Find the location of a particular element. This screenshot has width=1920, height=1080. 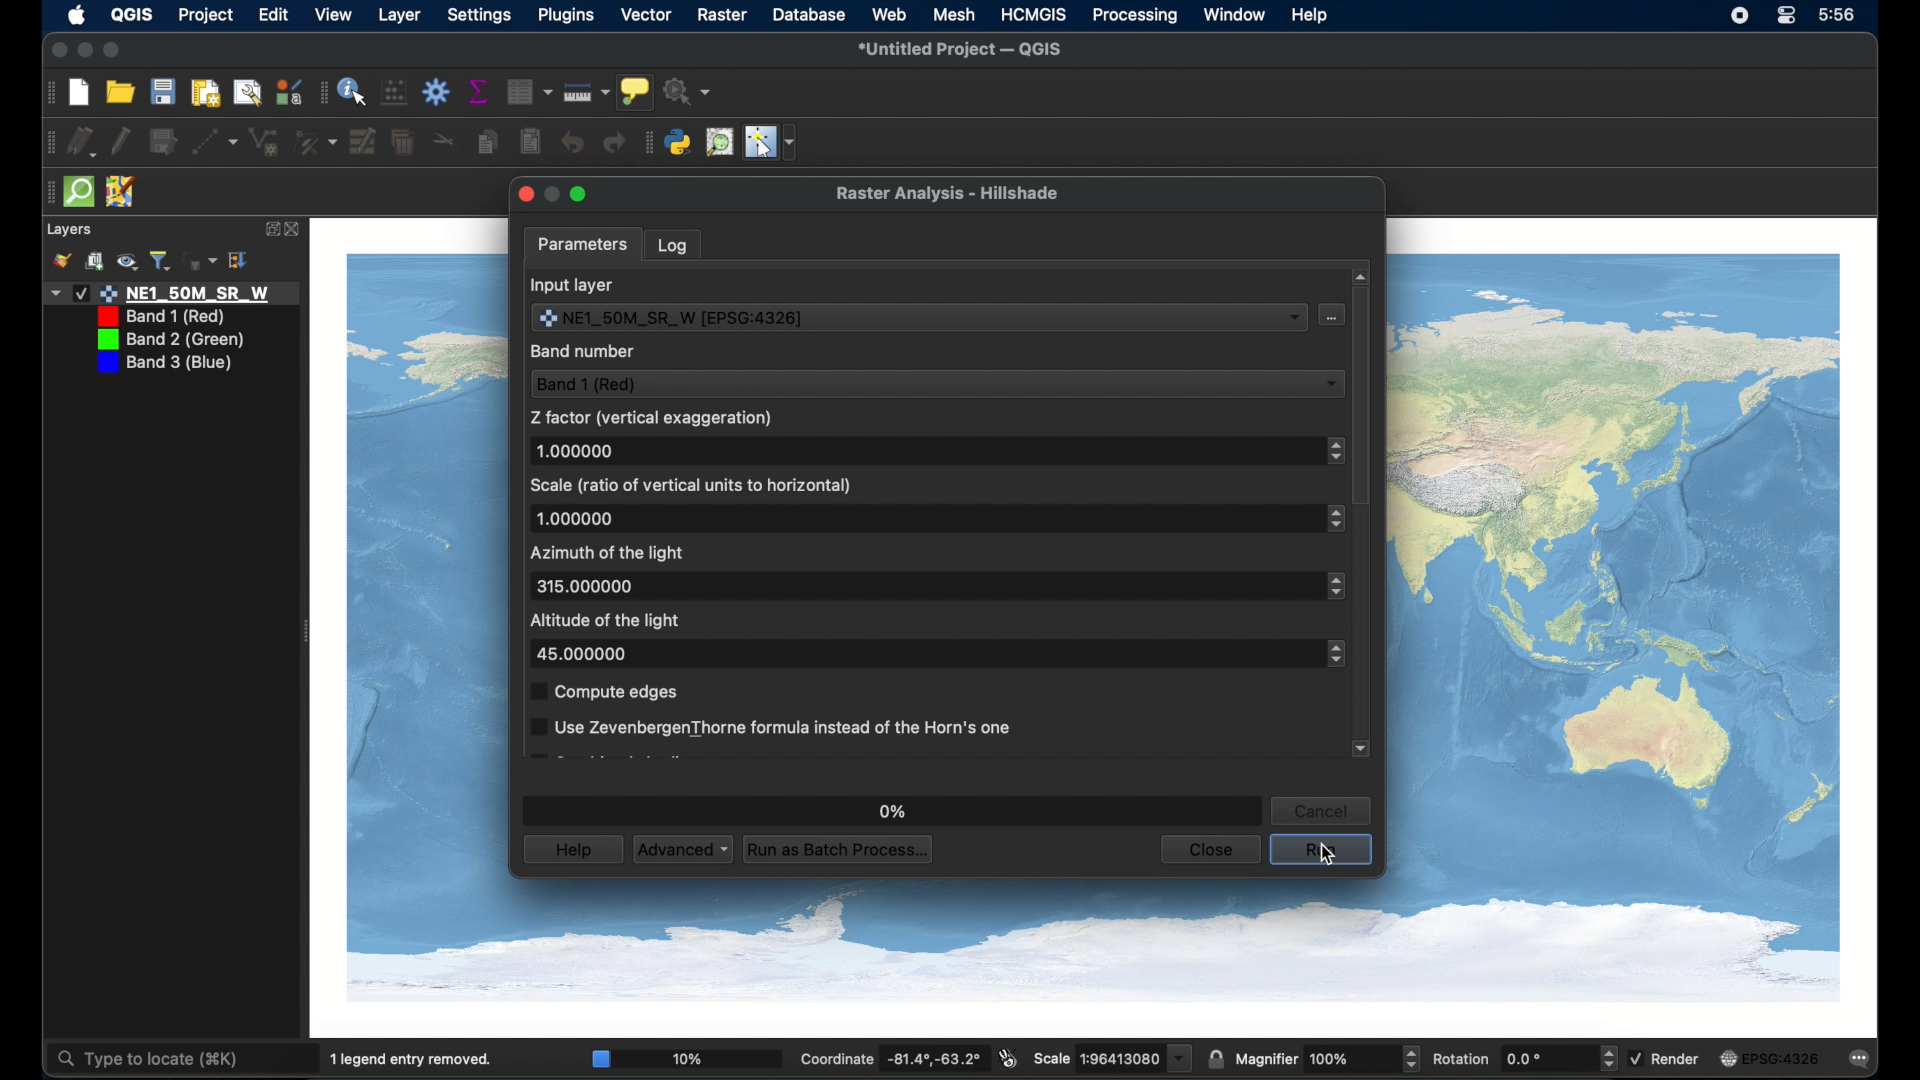

QGIS is located at coordinates (134, 14).